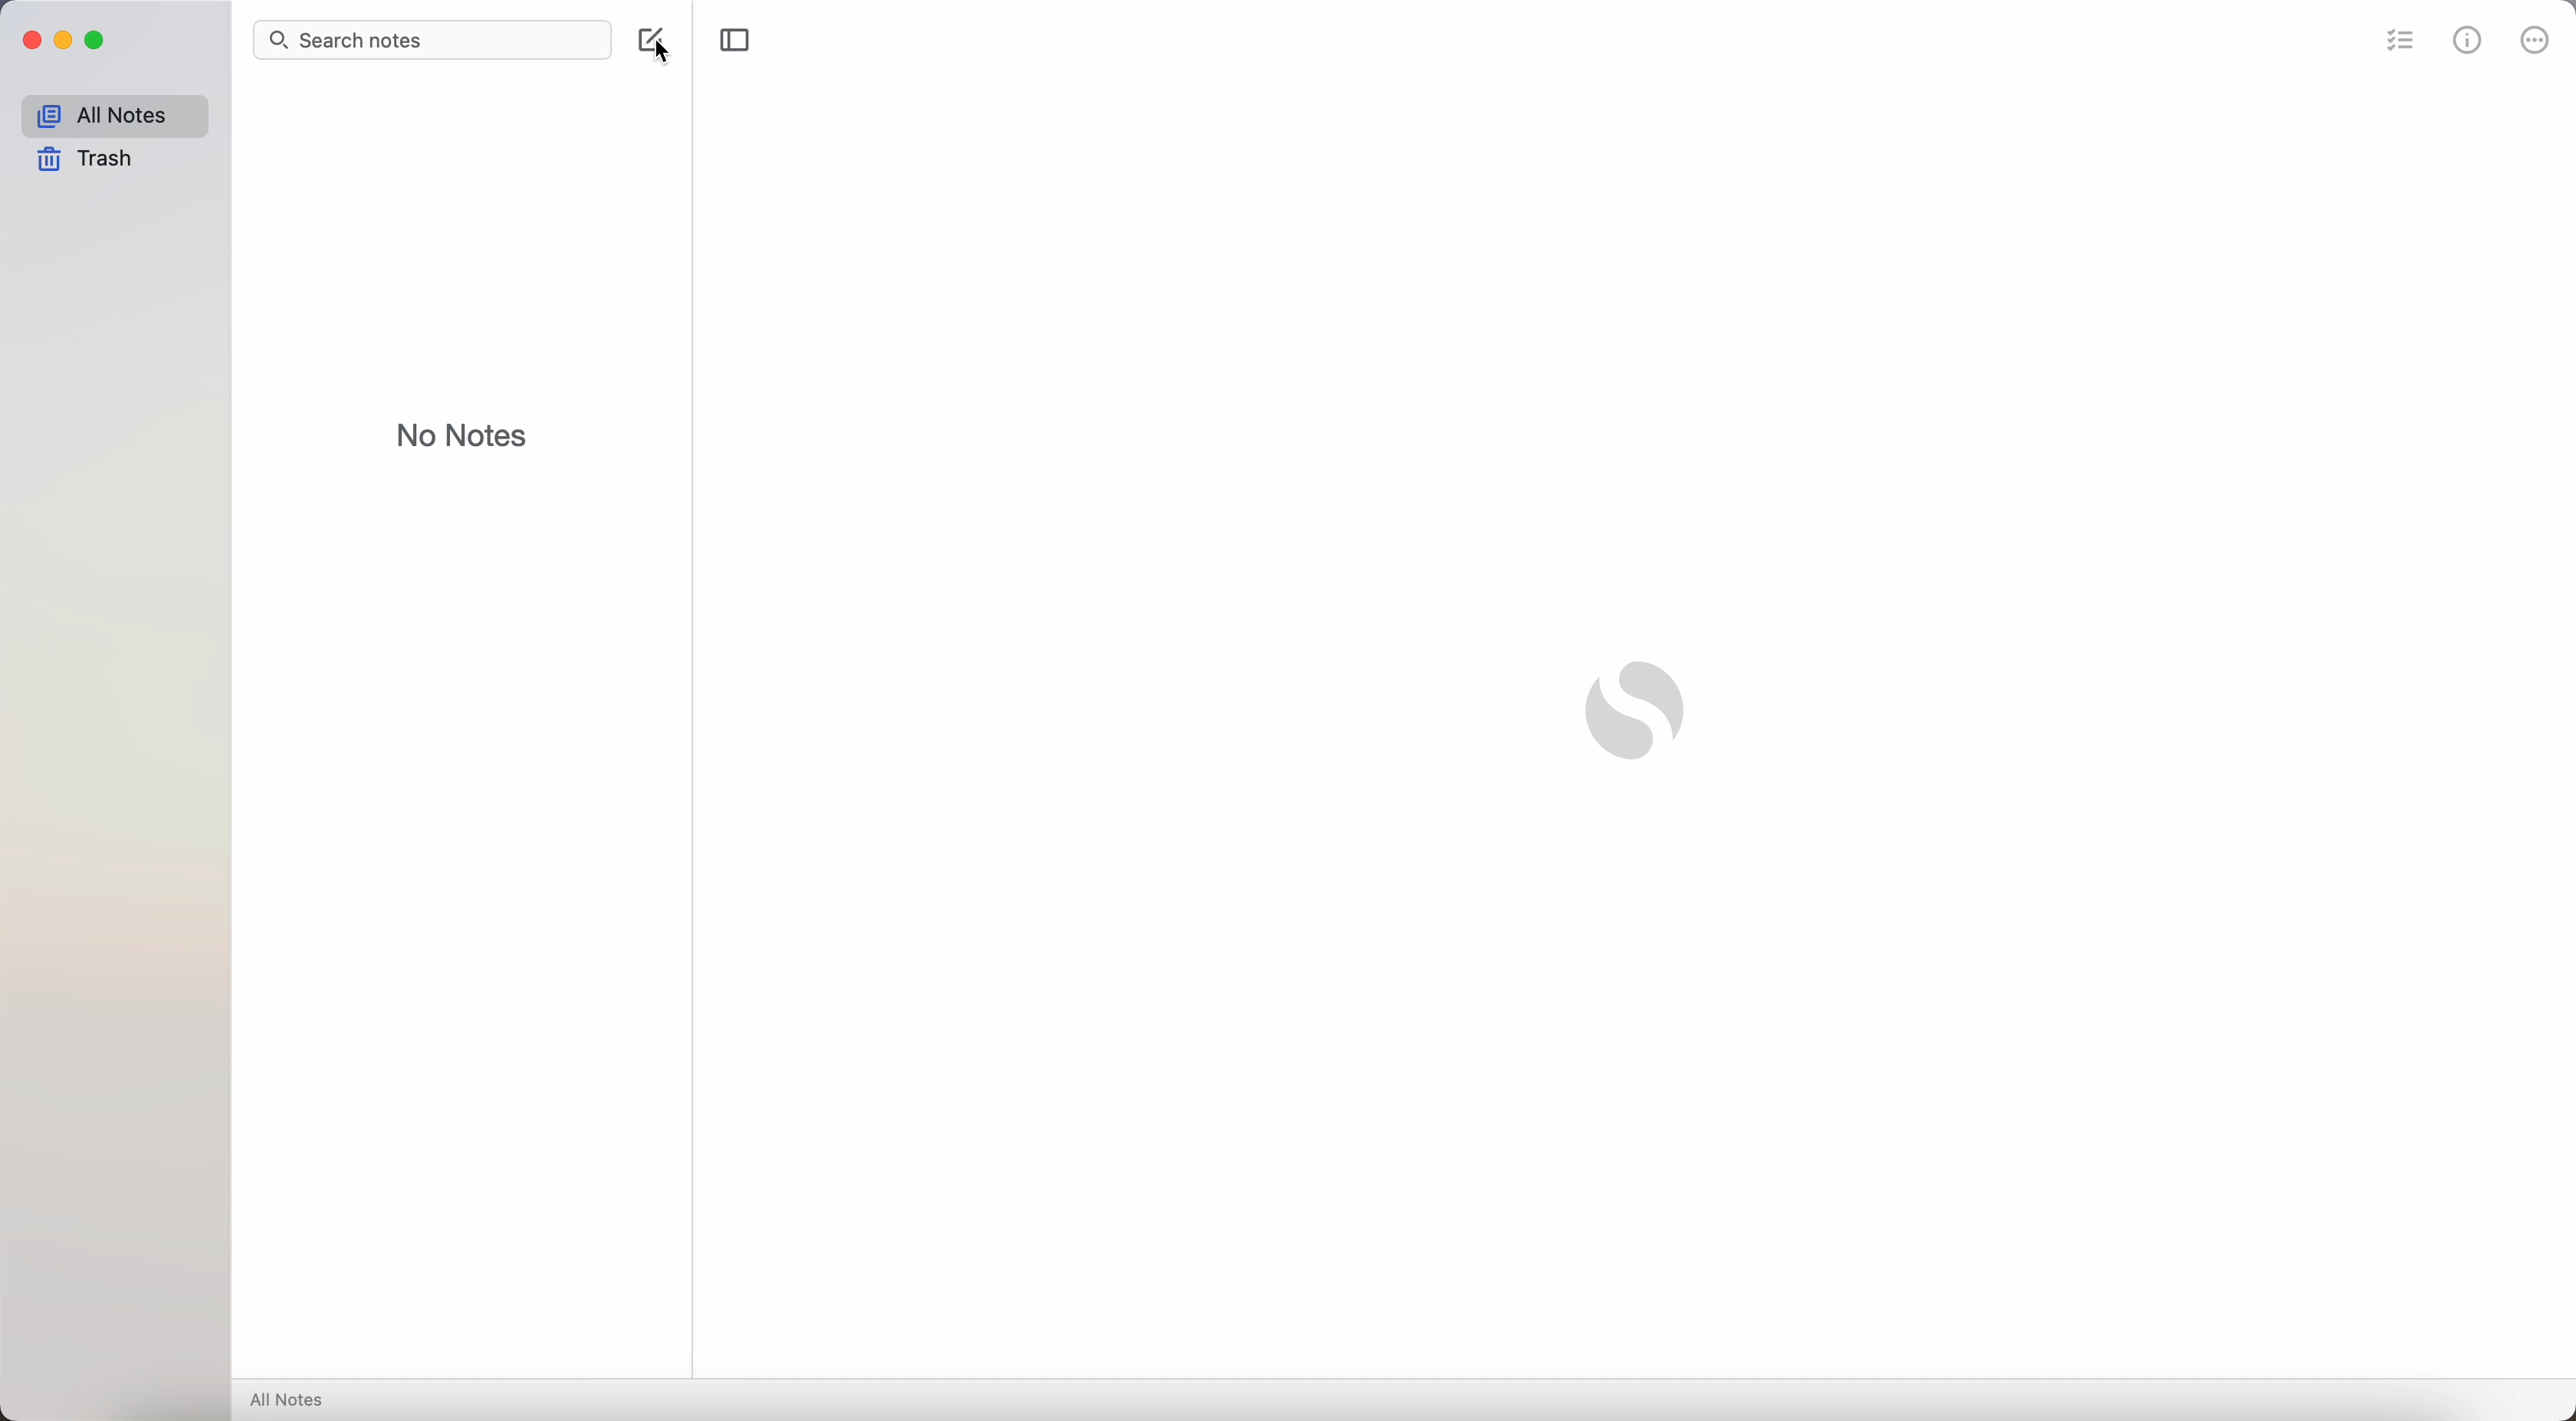 The image size is (2576, 1421). Describe the element at coordinates (26, 41) in the screenshot. I see `close Simplenote` at that location.